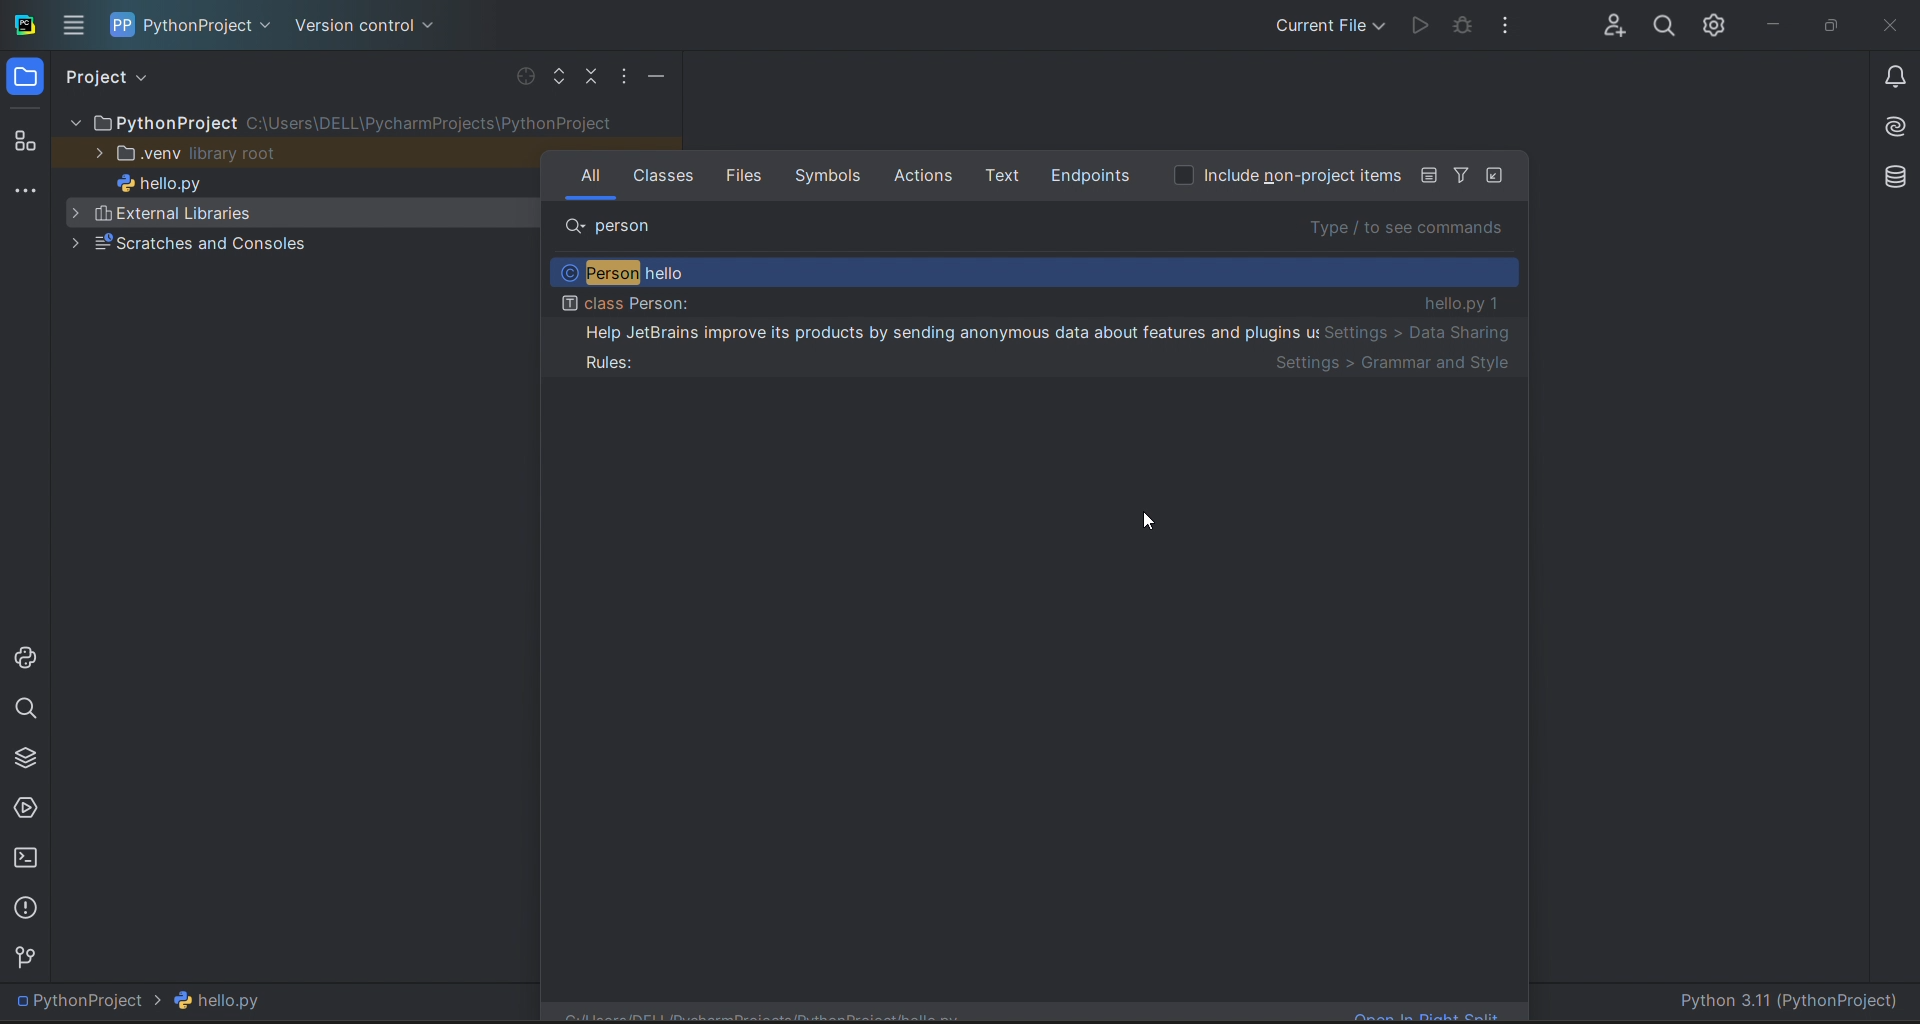 This screenshot has width=1920, height=1024. Describe the element at coordinates (154, 1001) in the screenshot. I see `PythonProject > hello.py` at that location.